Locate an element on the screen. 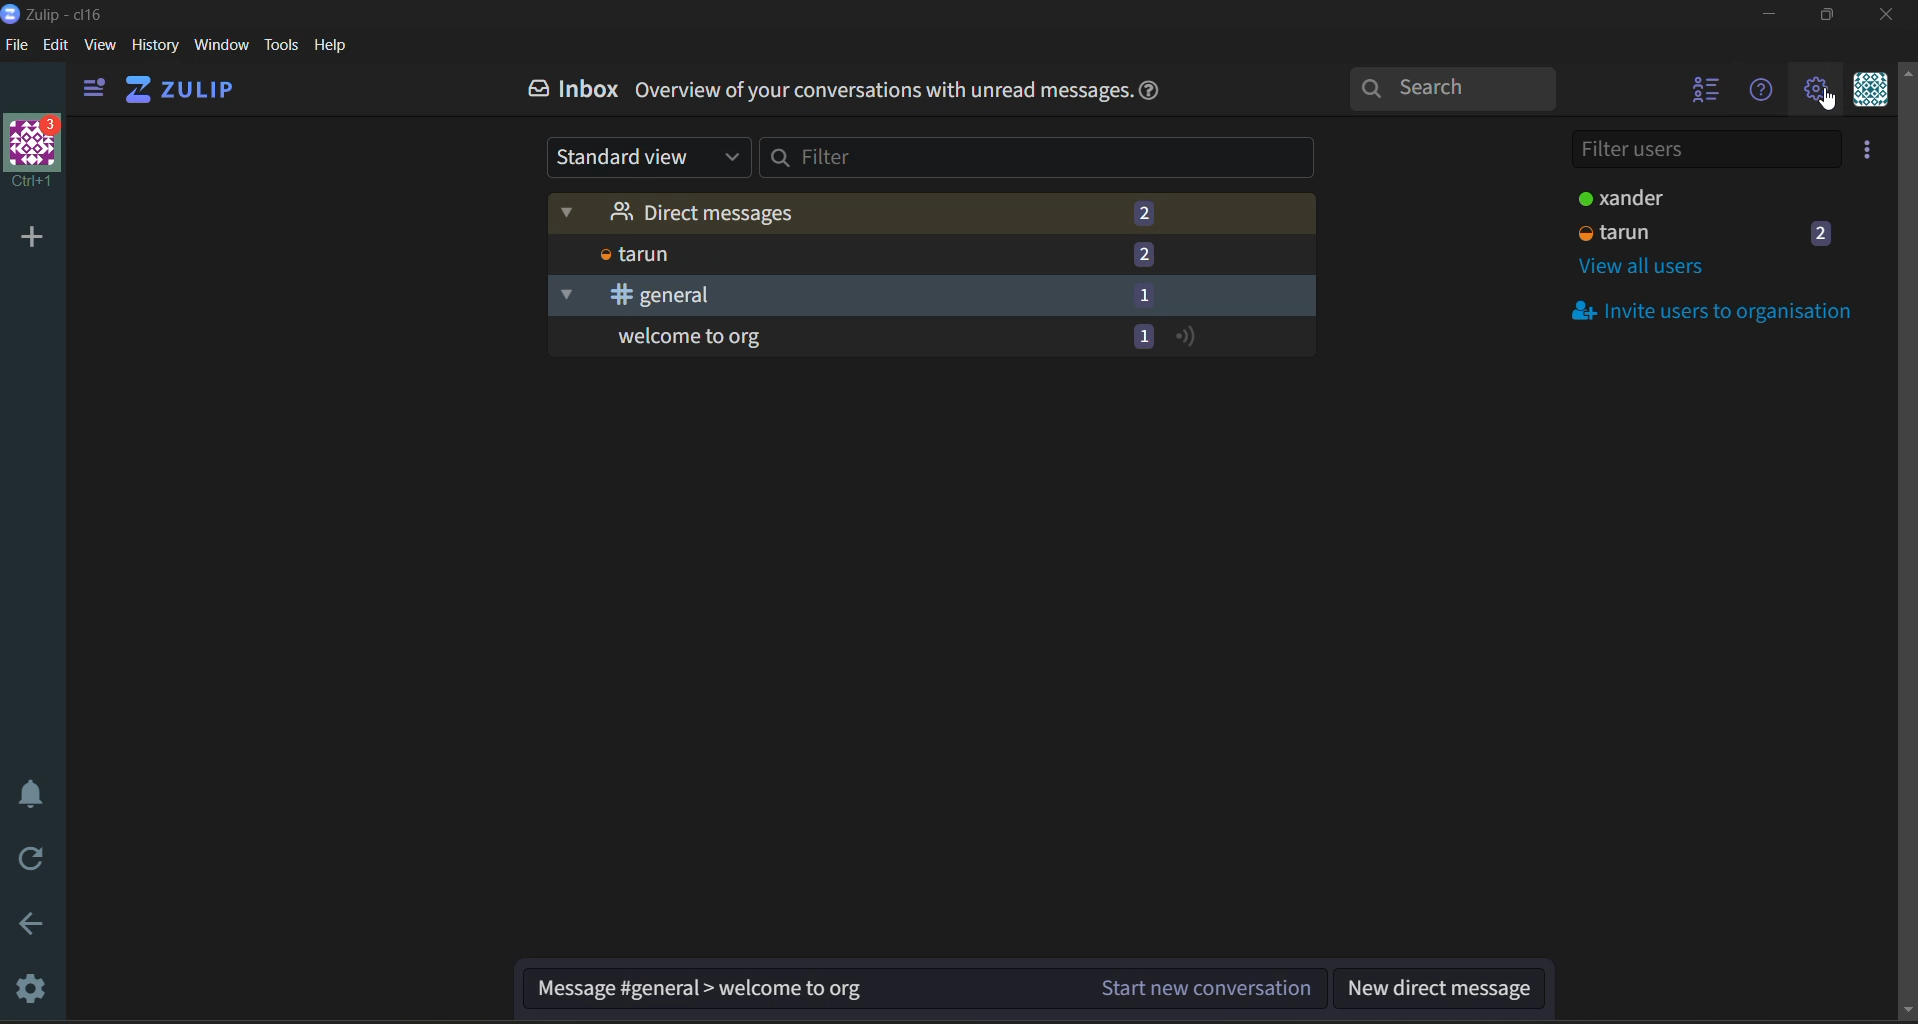  active status is located at coordinates (1186, 335).